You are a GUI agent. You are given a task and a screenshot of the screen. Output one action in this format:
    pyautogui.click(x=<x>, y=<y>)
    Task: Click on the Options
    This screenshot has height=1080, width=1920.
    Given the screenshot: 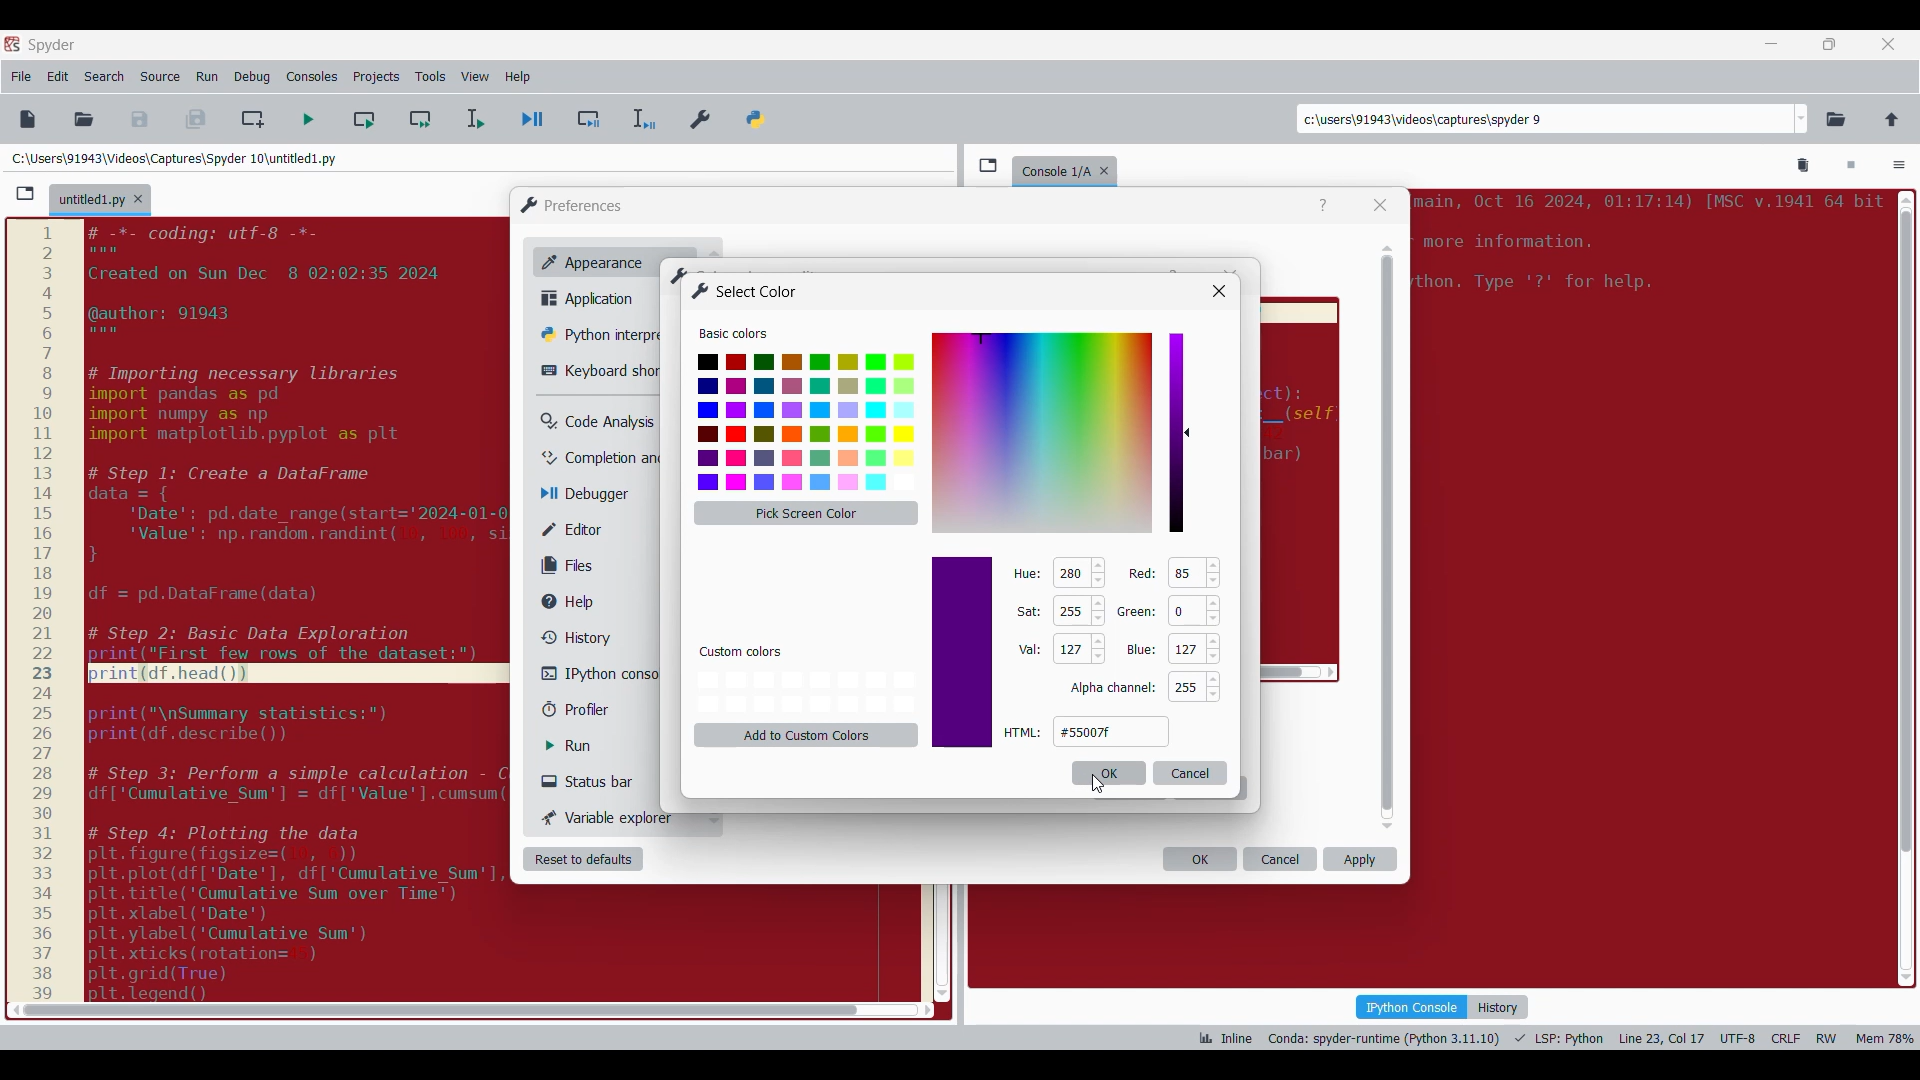 What is the action you would take?
    pyautogui.click(x=1899, y=167)
    